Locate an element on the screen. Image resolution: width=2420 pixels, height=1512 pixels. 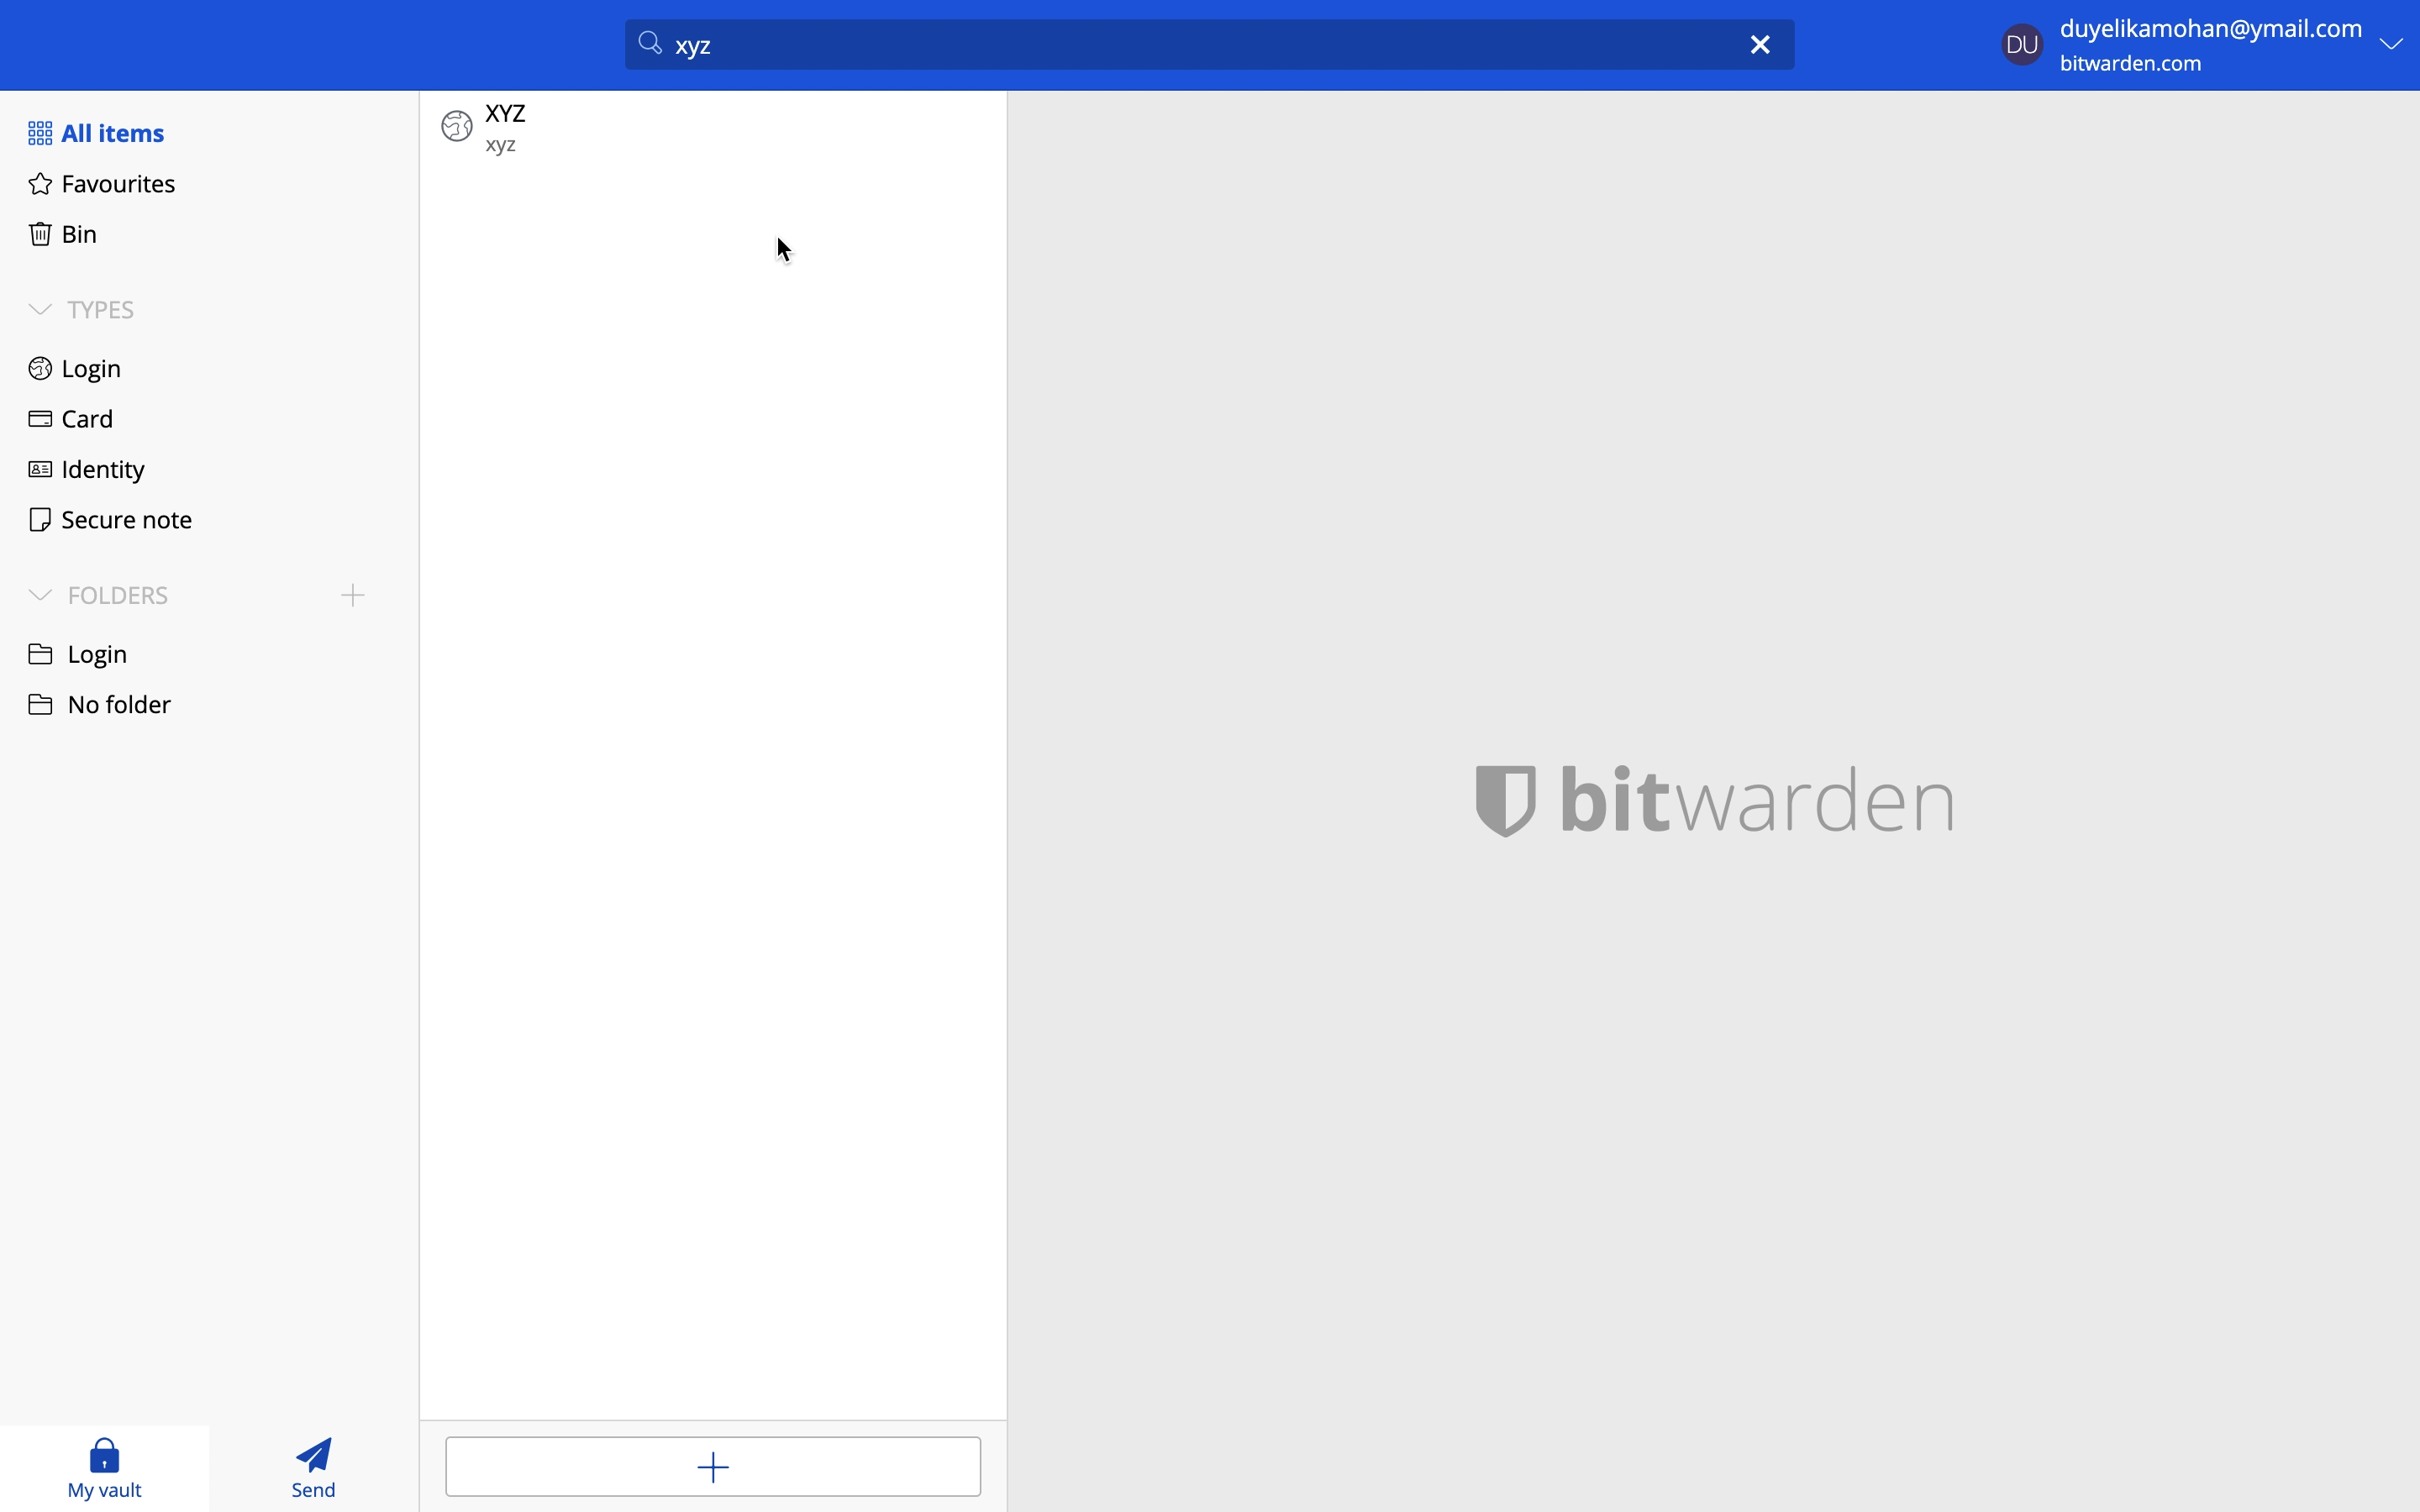
bitwarden is located at coordinates (1718, 800).